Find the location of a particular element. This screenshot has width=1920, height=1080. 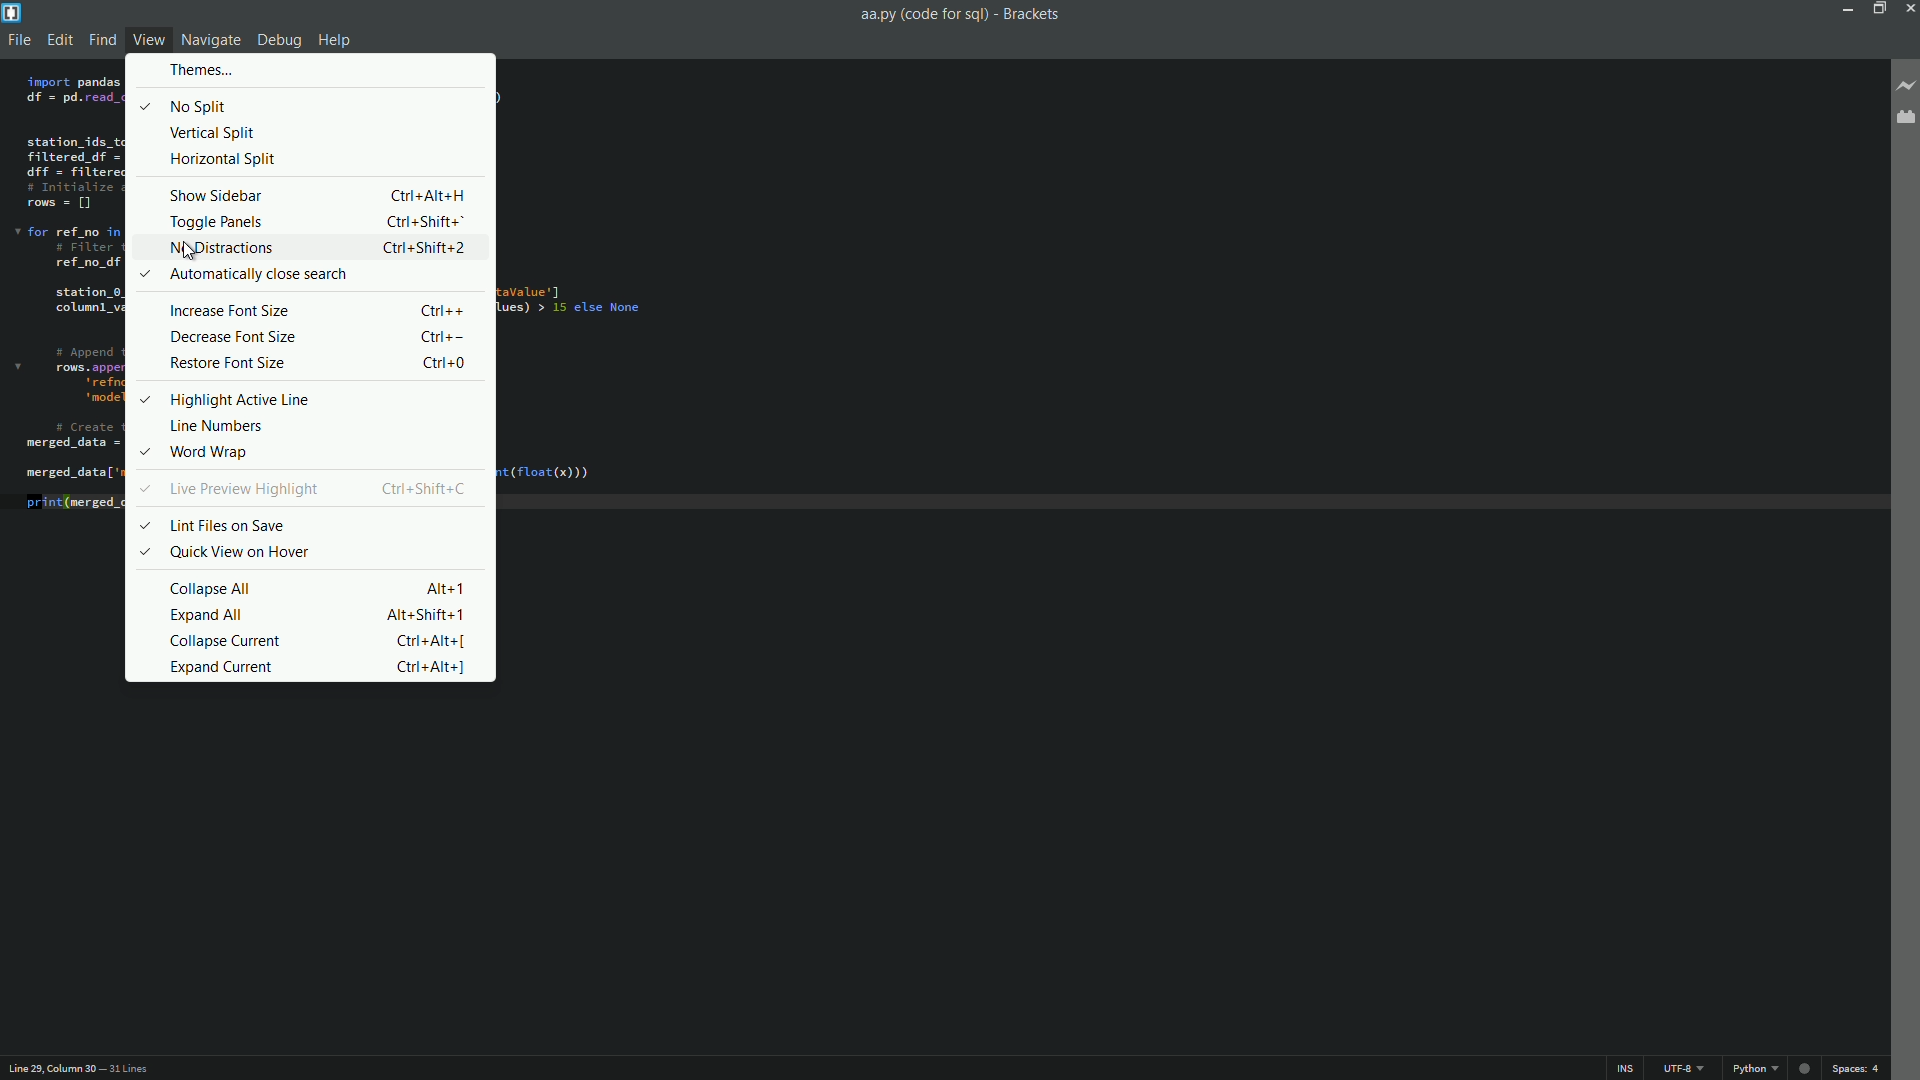

Selected is located at coordinates (146, 273).